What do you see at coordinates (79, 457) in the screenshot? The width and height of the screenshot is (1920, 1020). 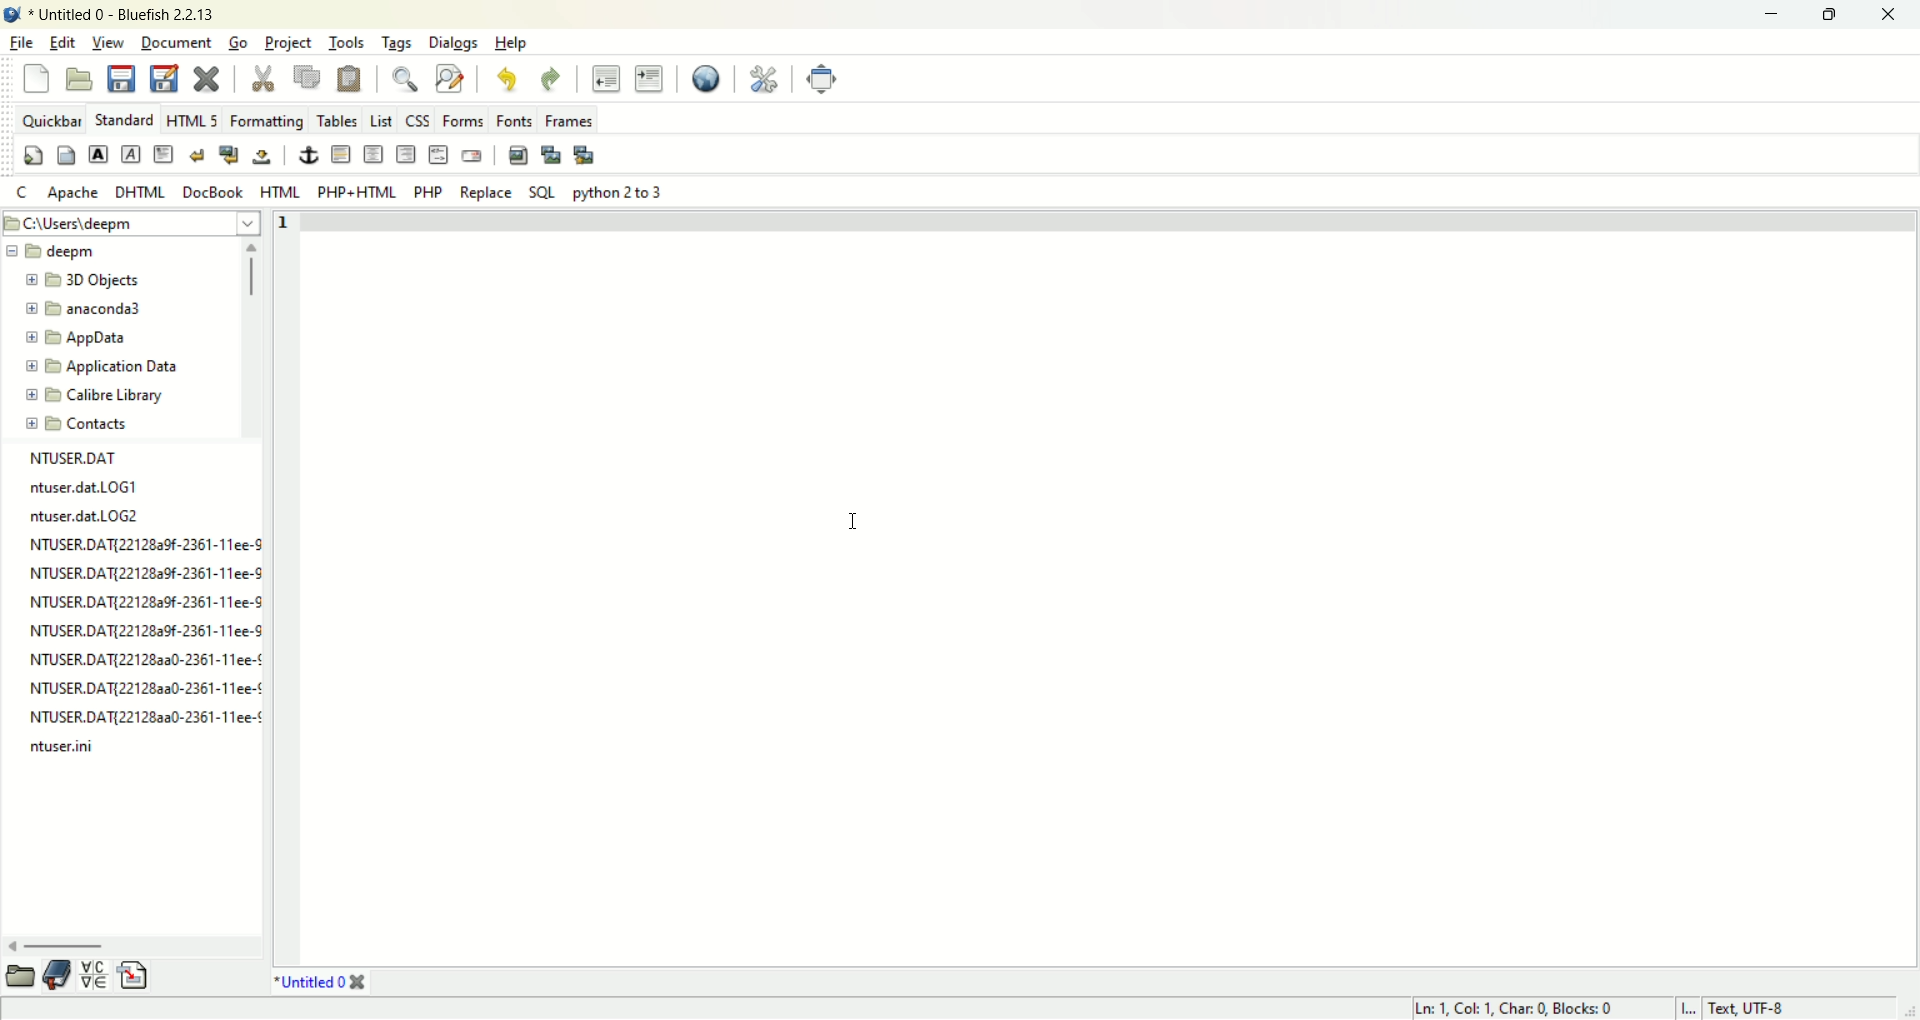 I see `NTUSER.DAT` at bounding box center [79, 457].